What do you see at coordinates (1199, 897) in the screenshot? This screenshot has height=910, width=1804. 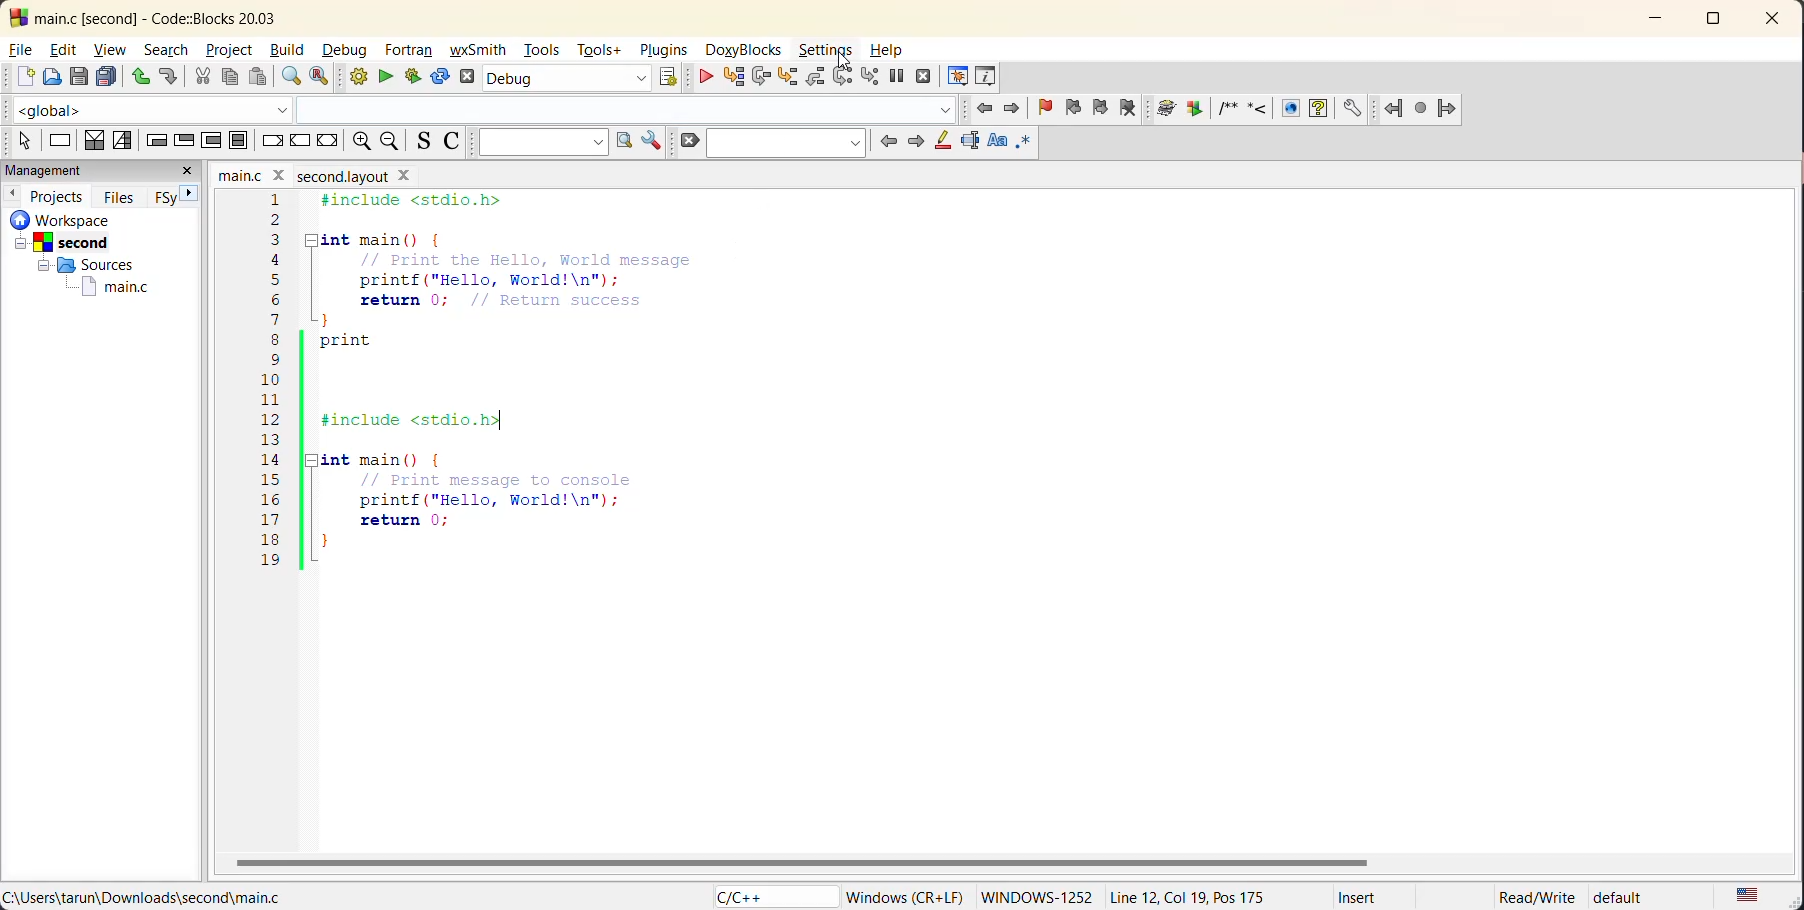 I see `Line 12, col 19, pos 175` at bounding box center [1199, 897].